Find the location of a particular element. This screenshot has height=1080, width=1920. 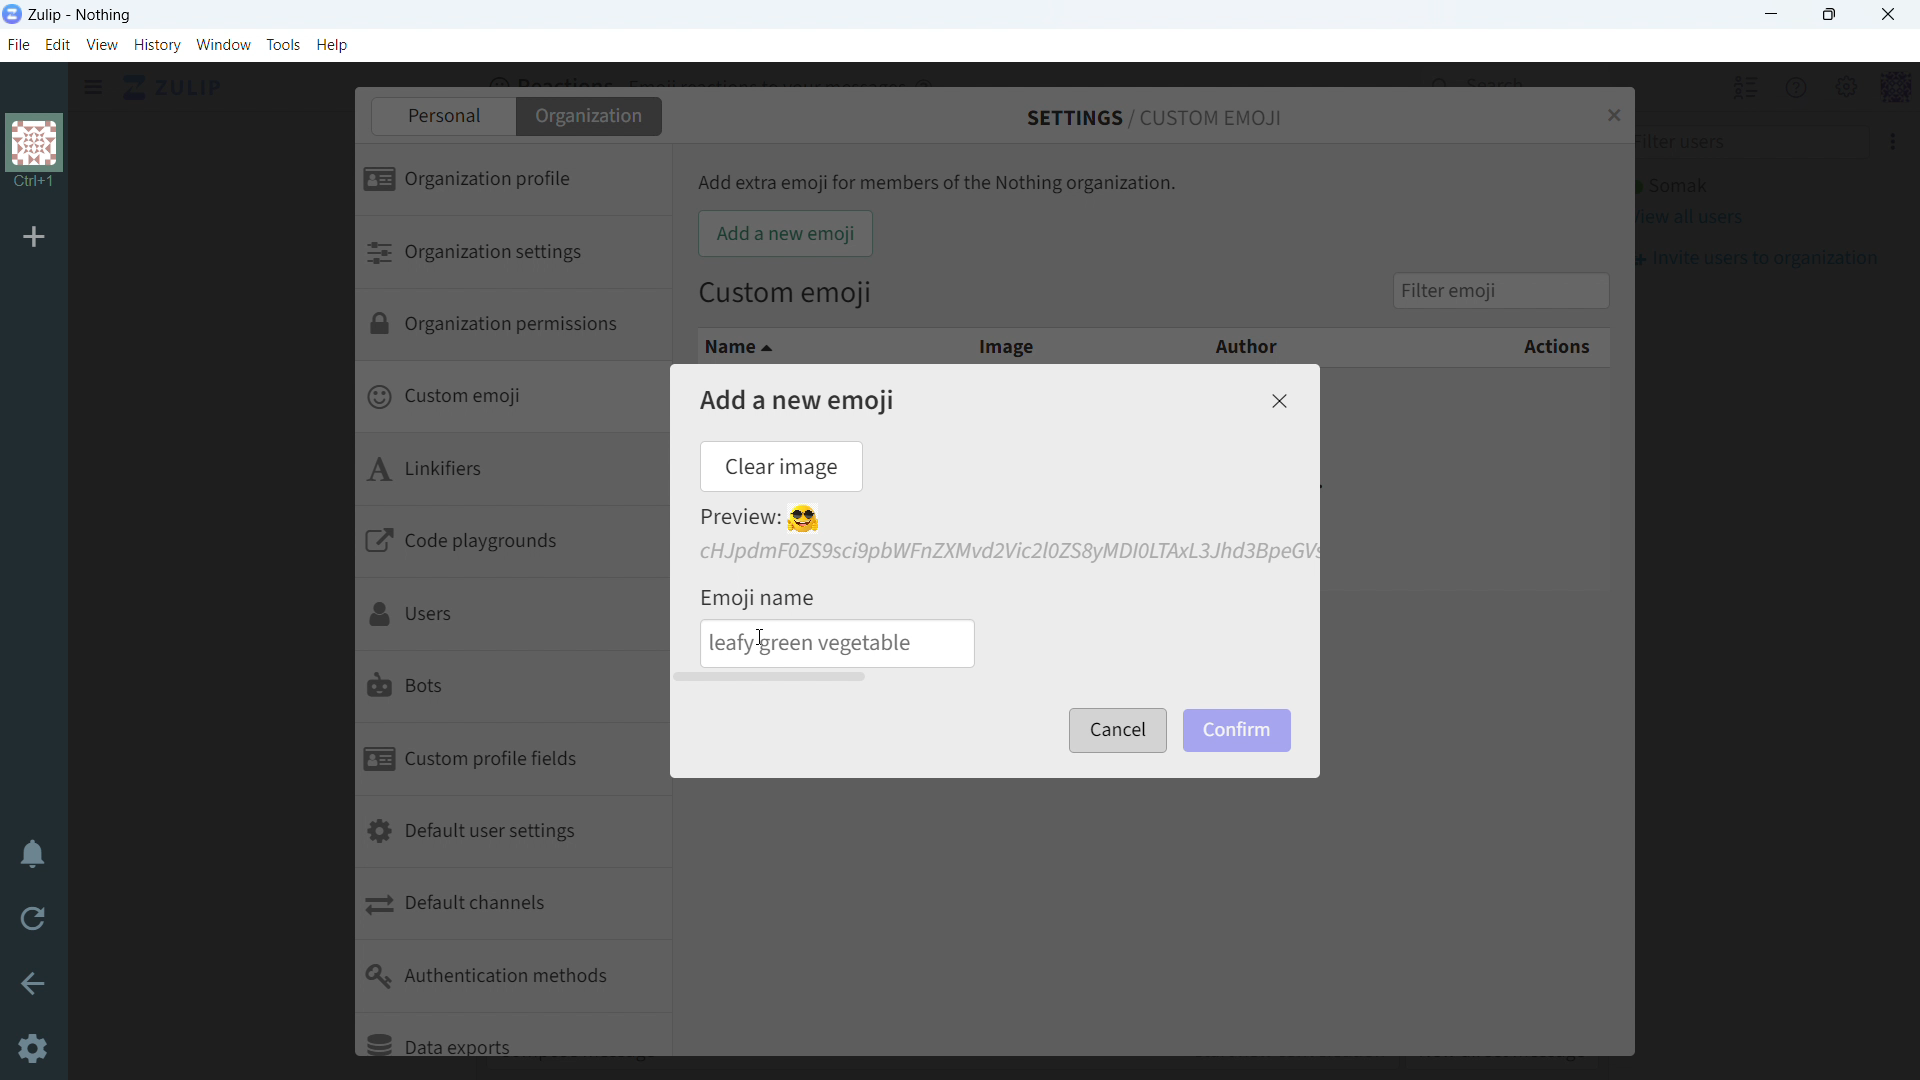

scrollbar is located at coordinates (773, 677).